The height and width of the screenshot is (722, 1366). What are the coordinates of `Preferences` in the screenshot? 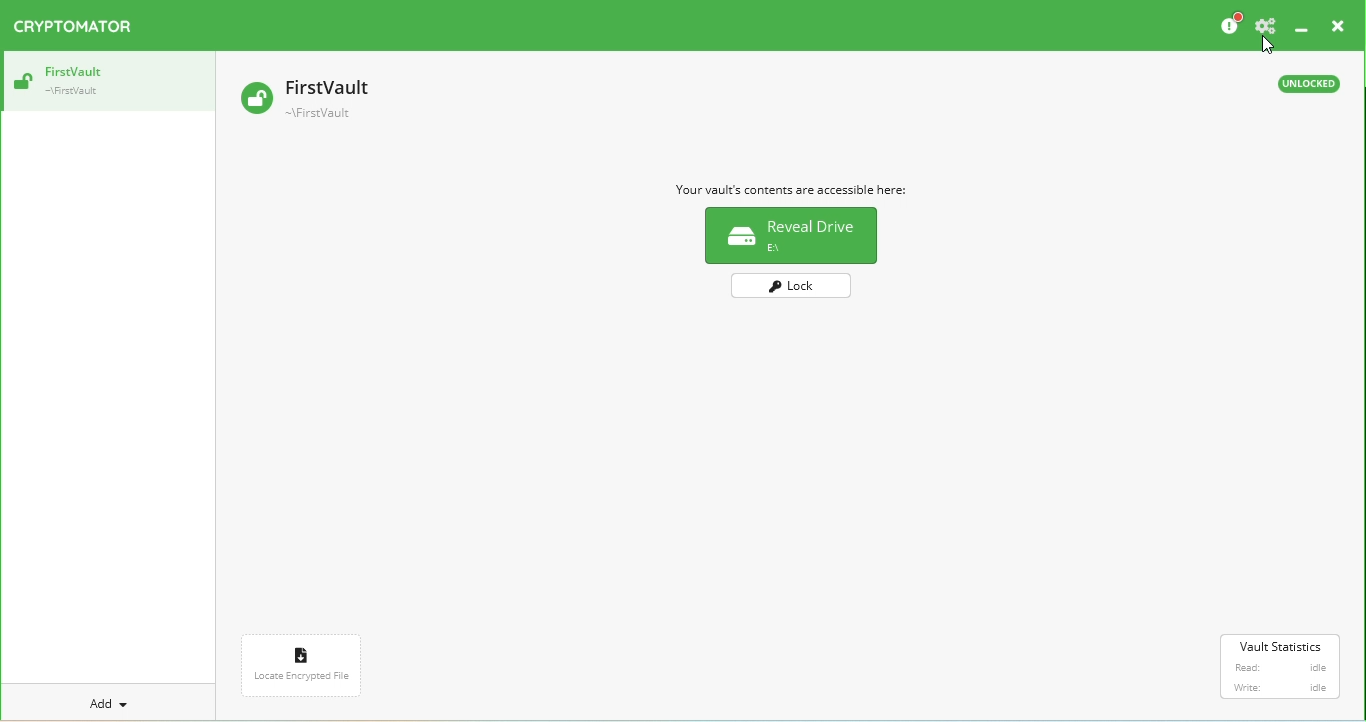 It's located at (1266, 26).